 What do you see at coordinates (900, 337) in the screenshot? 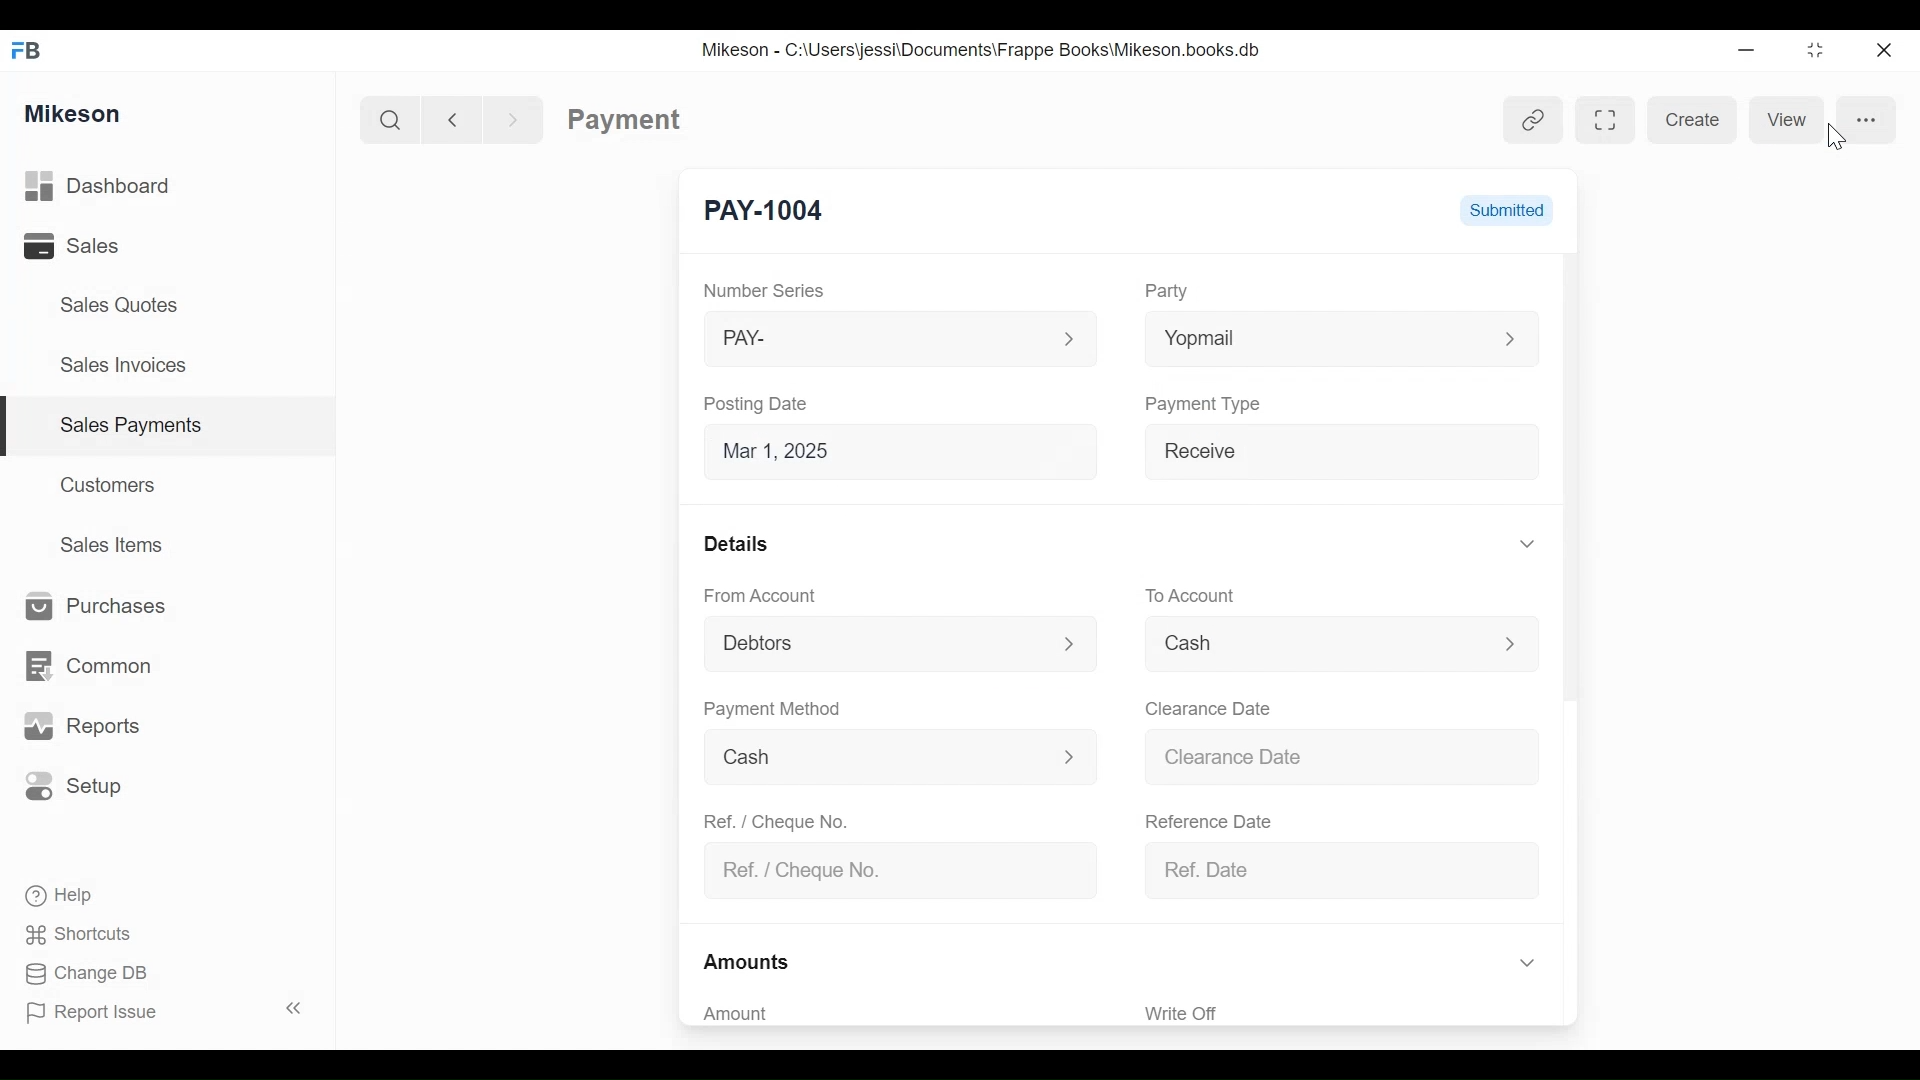
I see `PAY-` at bounding box center [900, 337].